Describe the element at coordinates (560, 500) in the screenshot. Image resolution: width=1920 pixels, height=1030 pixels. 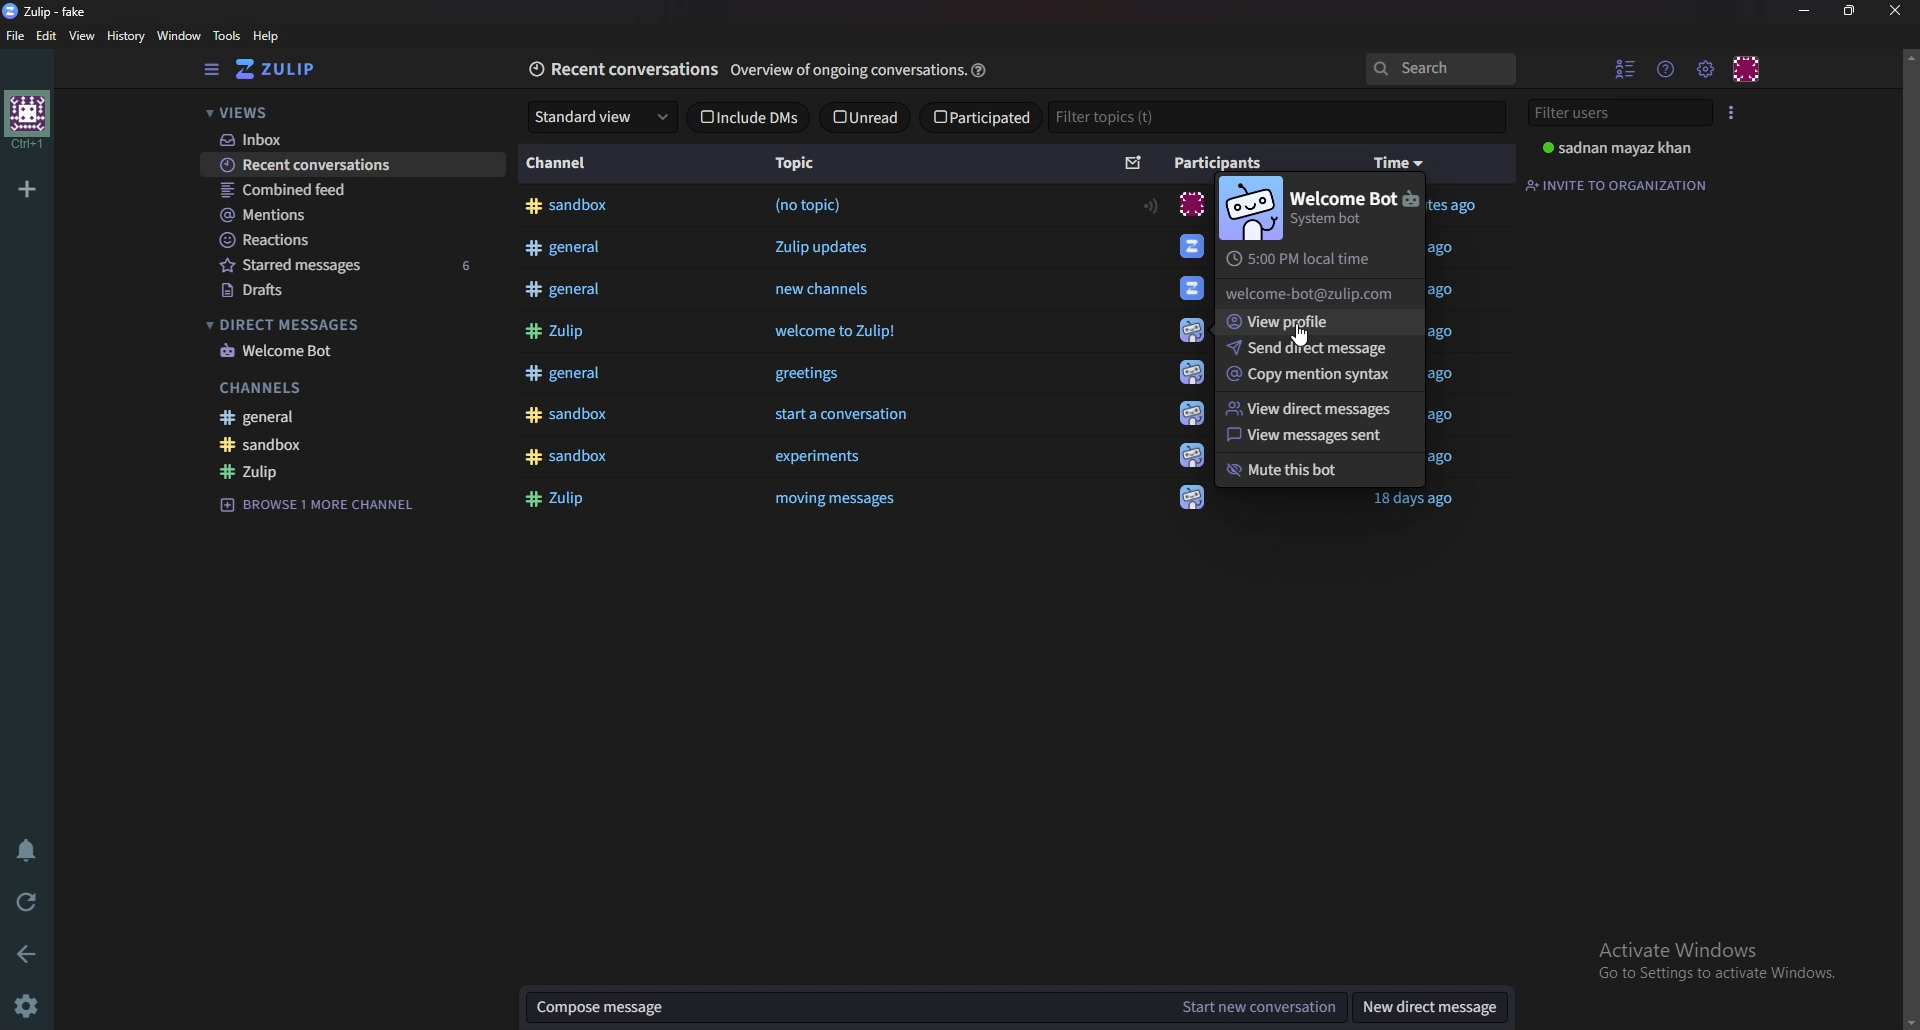
I see `# Zulip` at that location.